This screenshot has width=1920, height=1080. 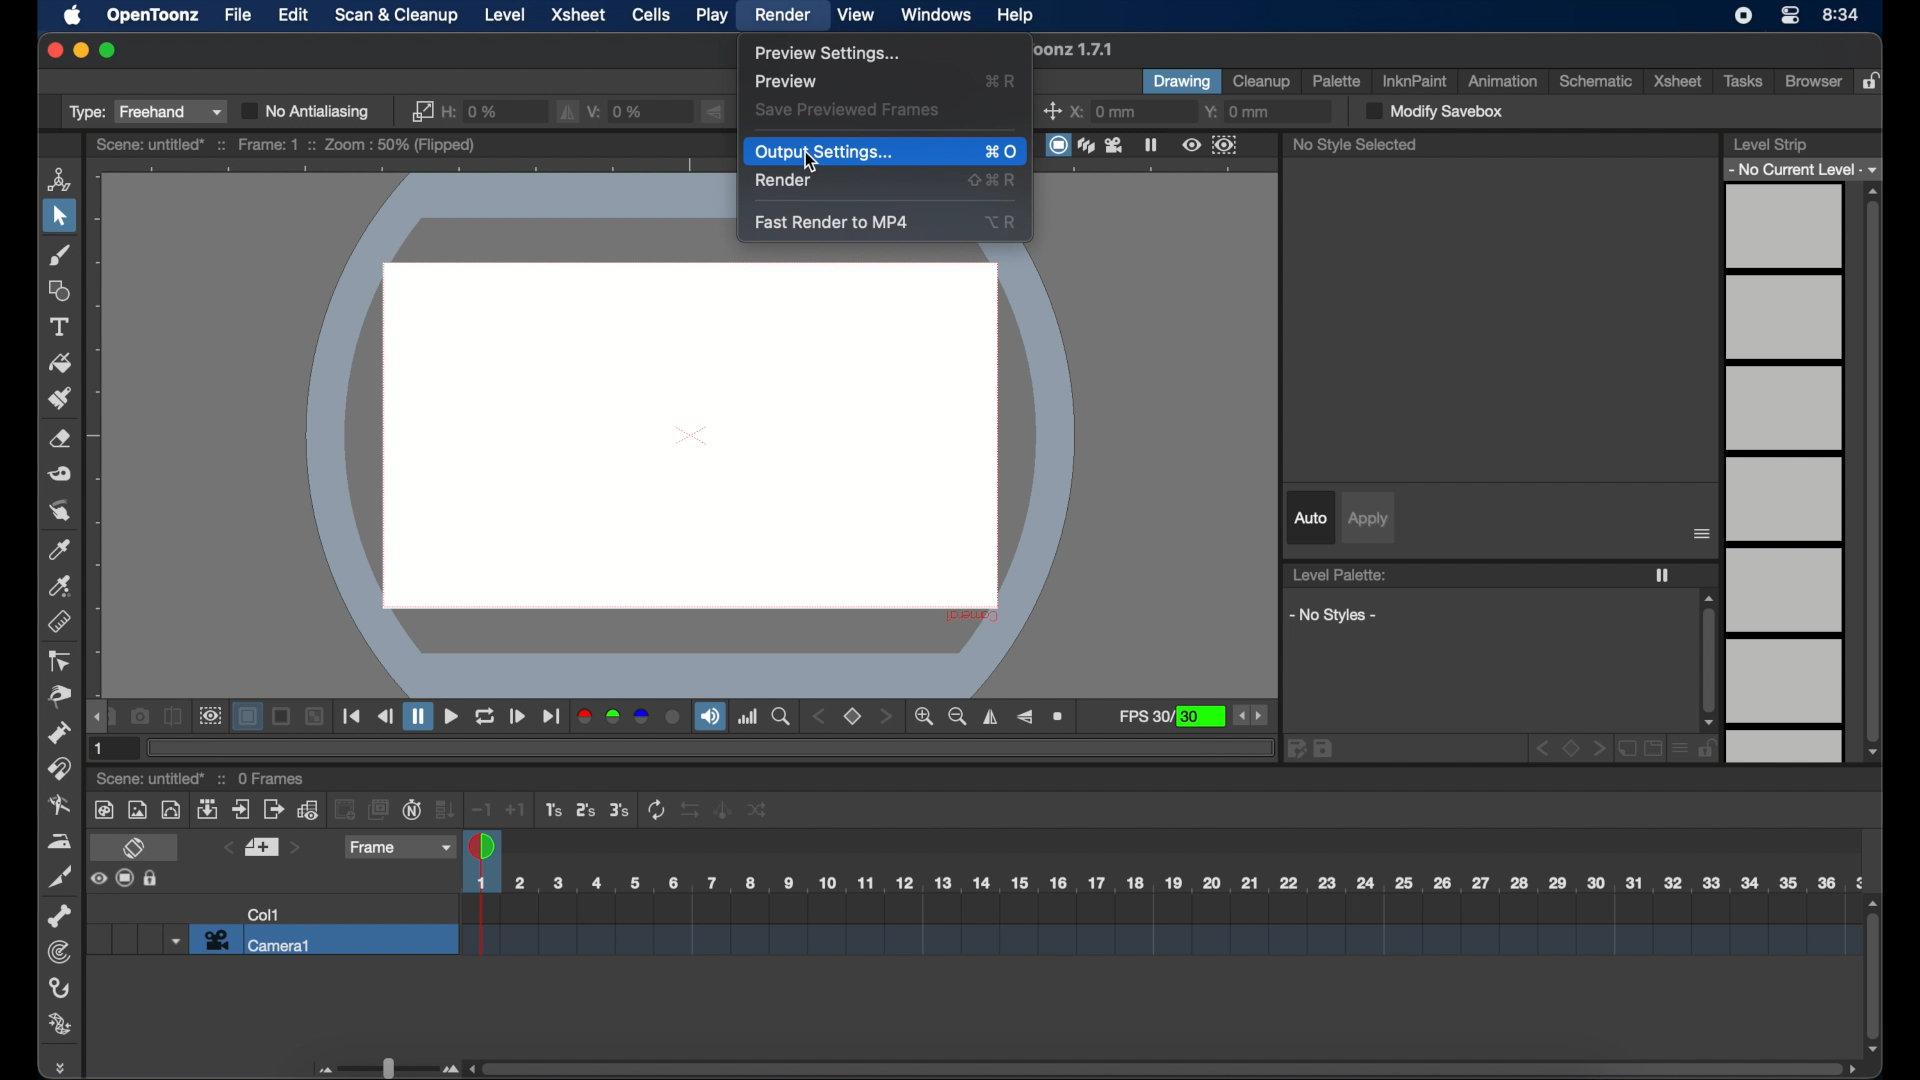 What do you see at coordinates (307, 111) in the screenshot?
I see `no antialiasing` at bounding box center [307, 111].